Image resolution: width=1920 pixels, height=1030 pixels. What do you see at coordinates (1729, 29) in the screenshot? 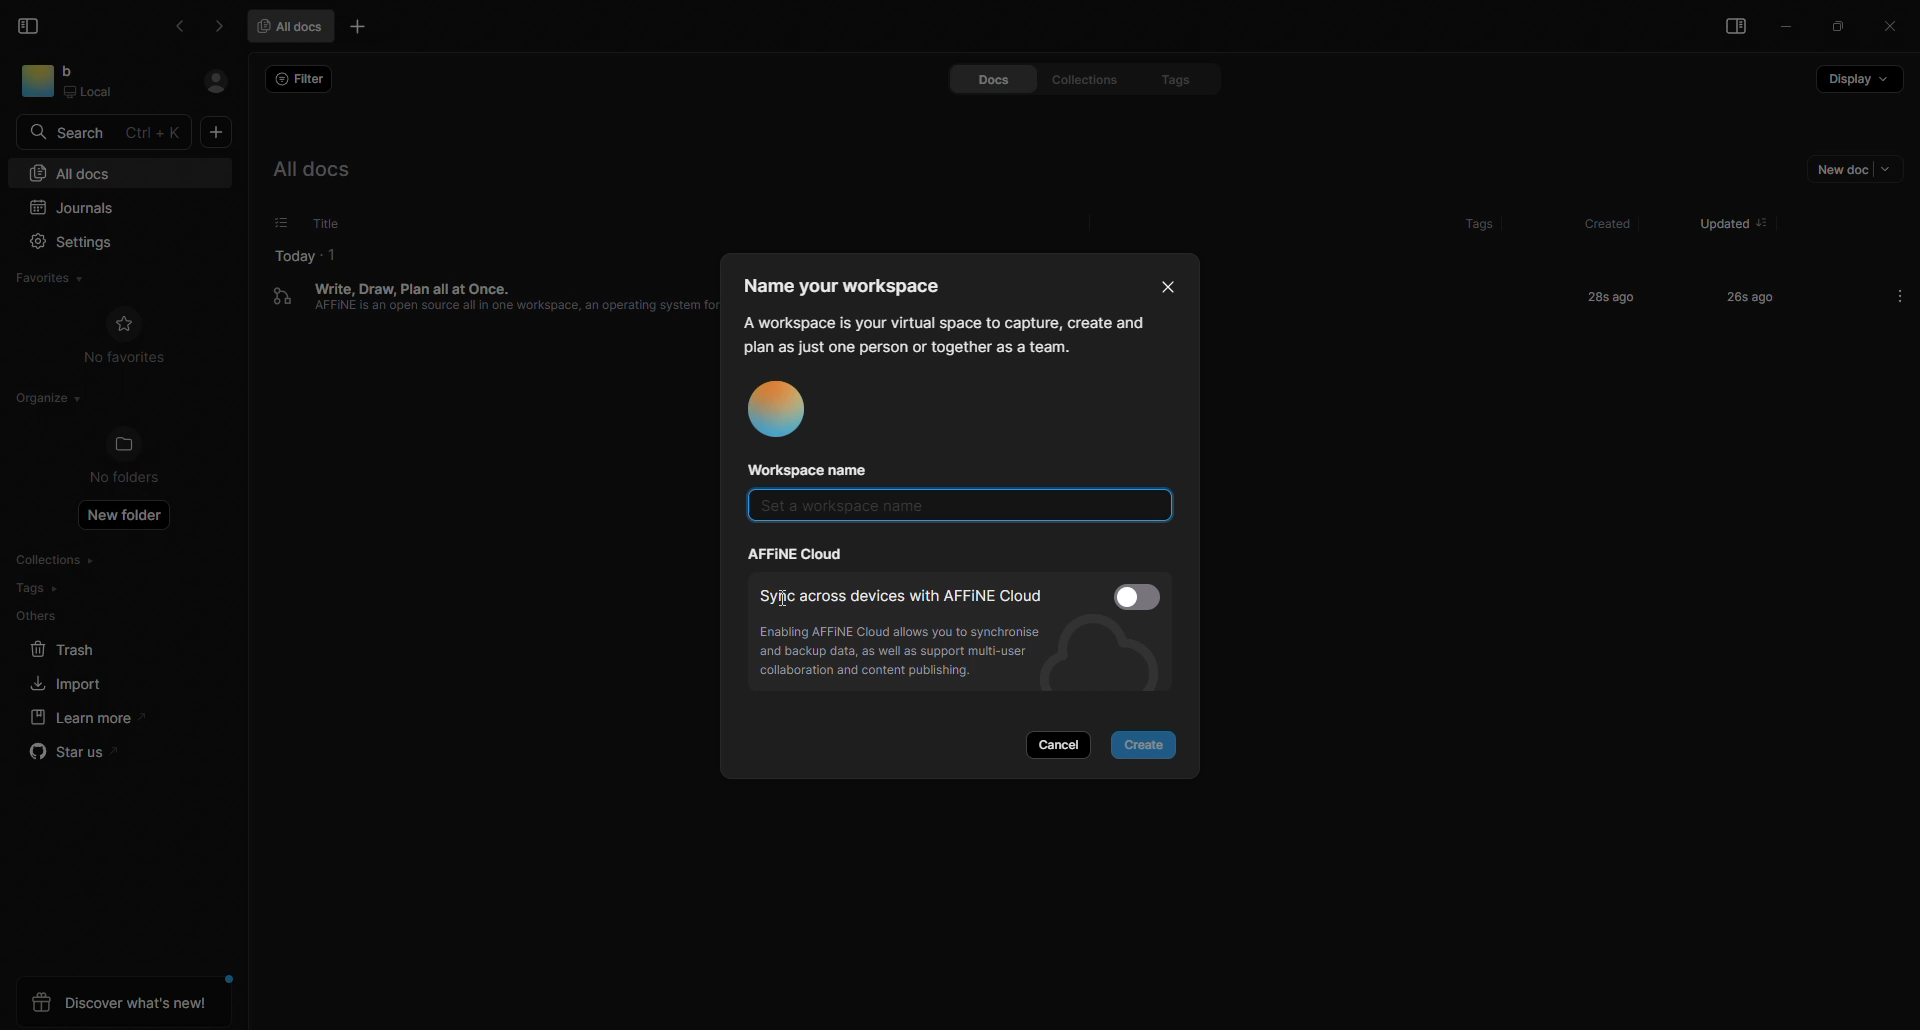
I see `view` at bounding box center [1729, 29].